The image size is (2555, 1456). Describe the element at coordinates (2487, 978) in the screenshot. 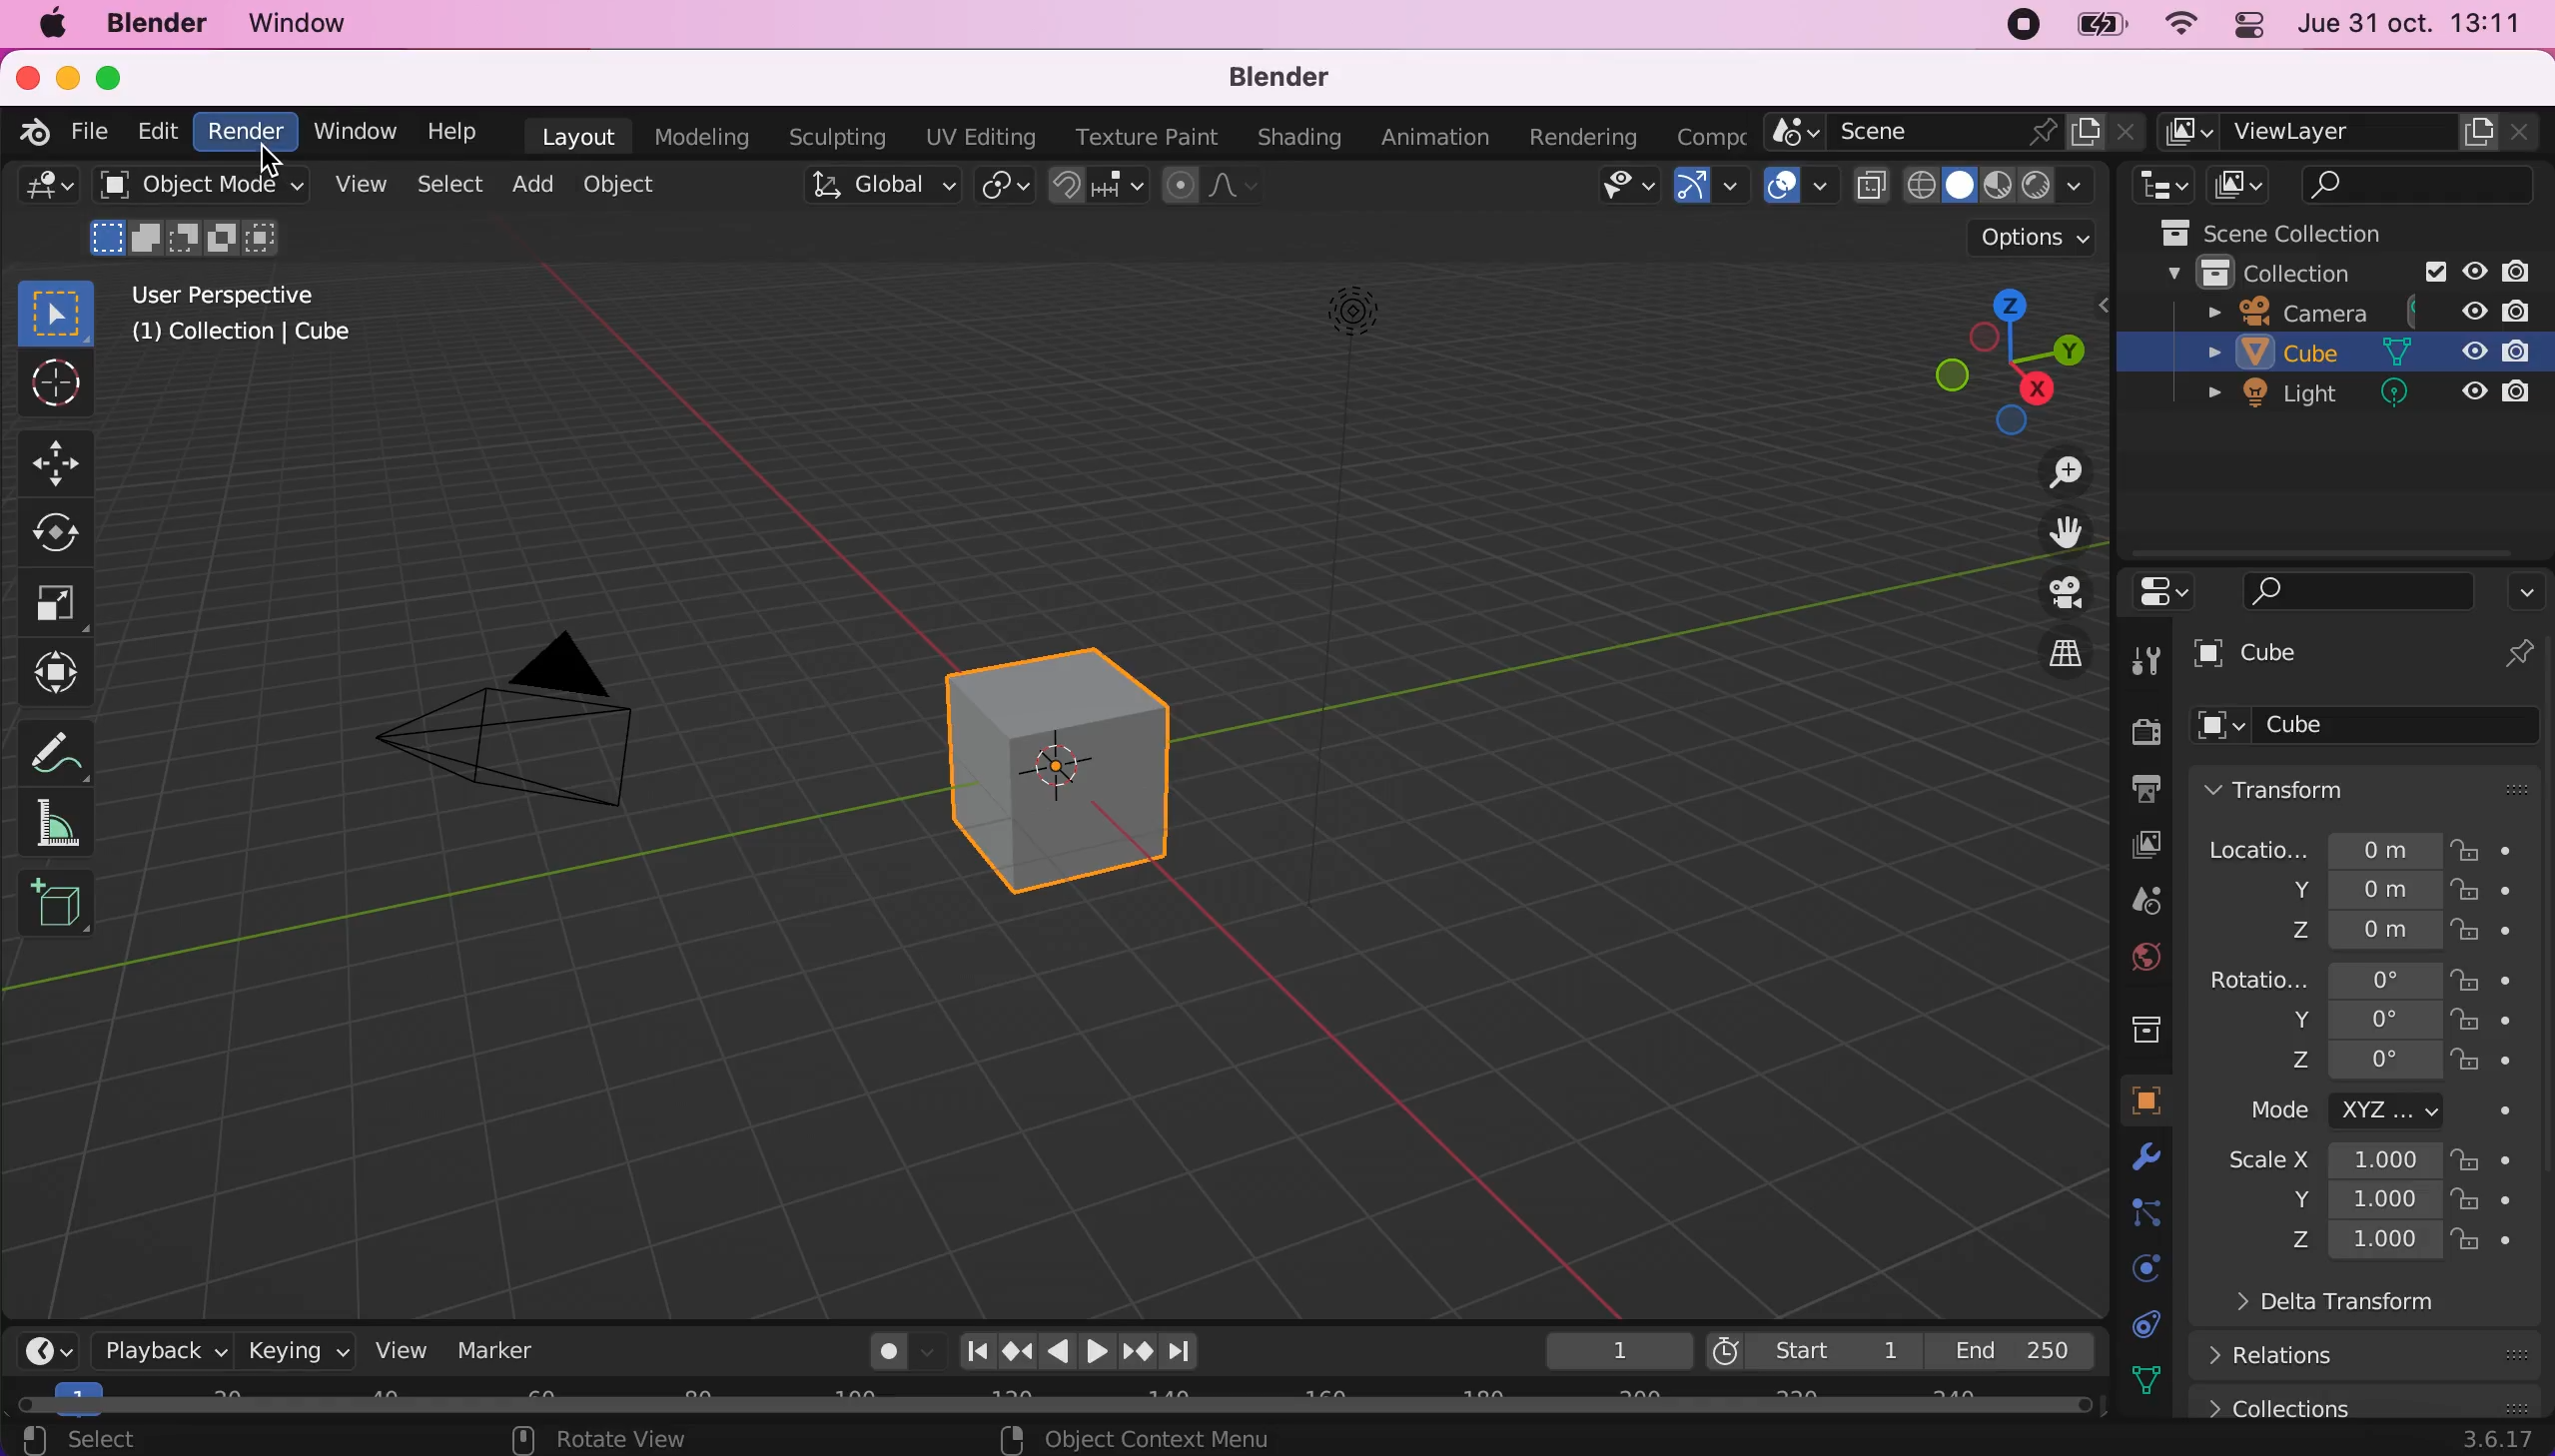

I see `lock` at that location.